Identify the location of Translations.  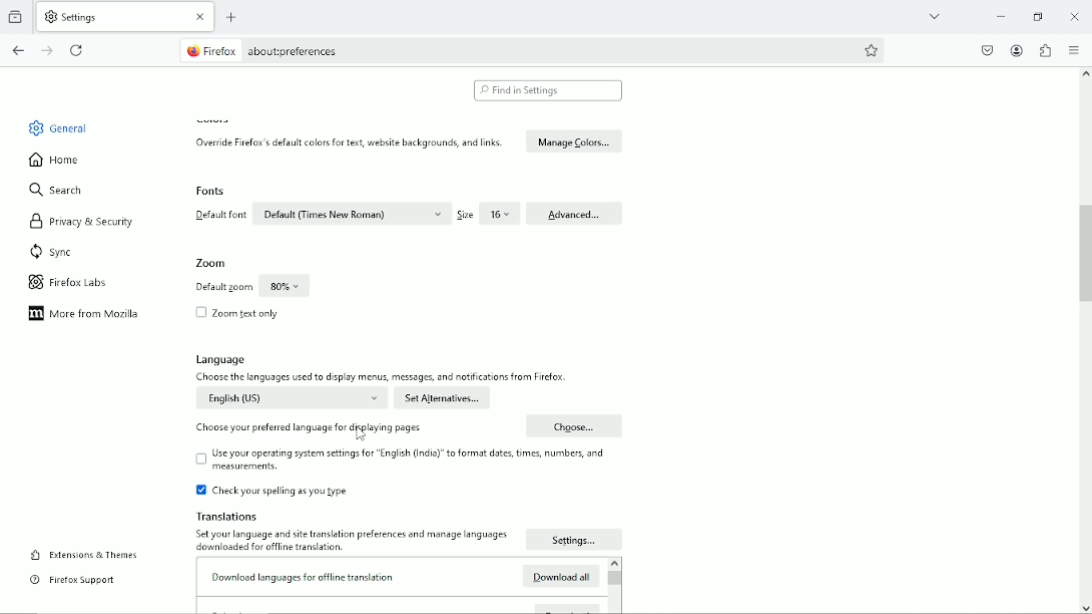
(230, 516).